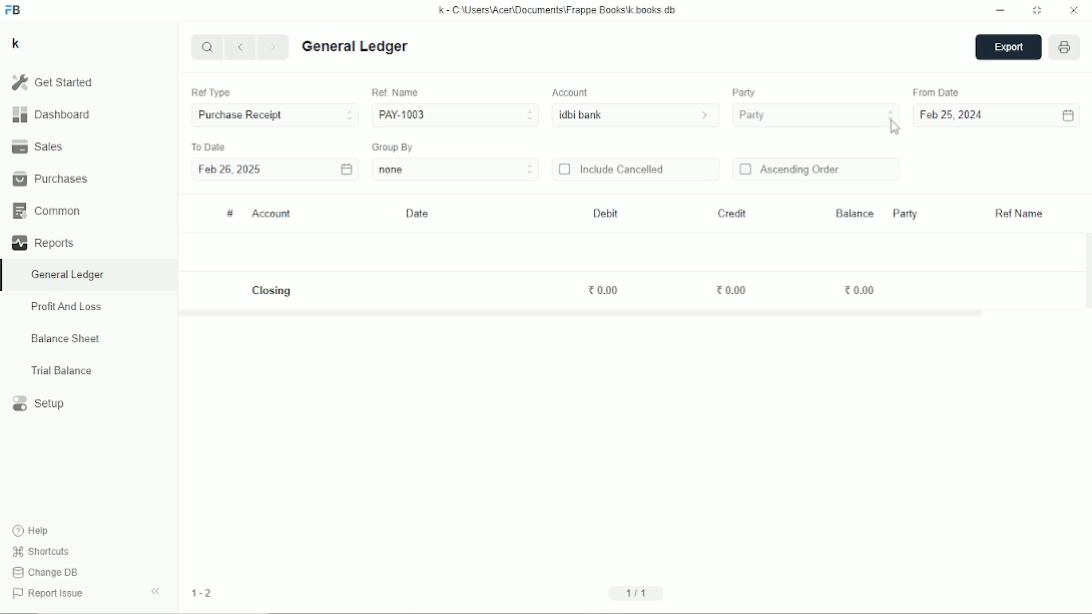  What do you see at coordinates (1020, 214) in the screenshot?
I see `Ref name` at bounding box center [1020, 214].